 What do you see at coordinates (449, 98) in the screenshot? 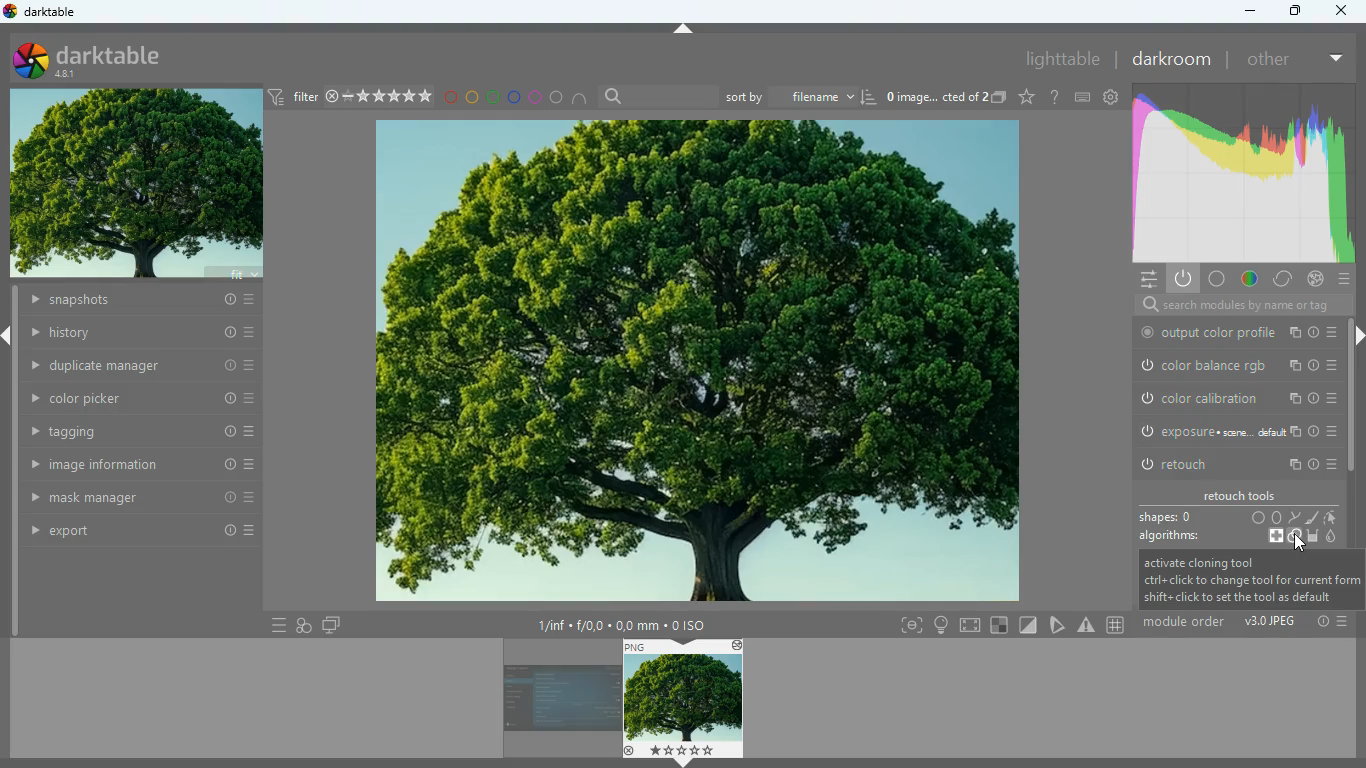
I see `red` at bounding box center [449, 98].